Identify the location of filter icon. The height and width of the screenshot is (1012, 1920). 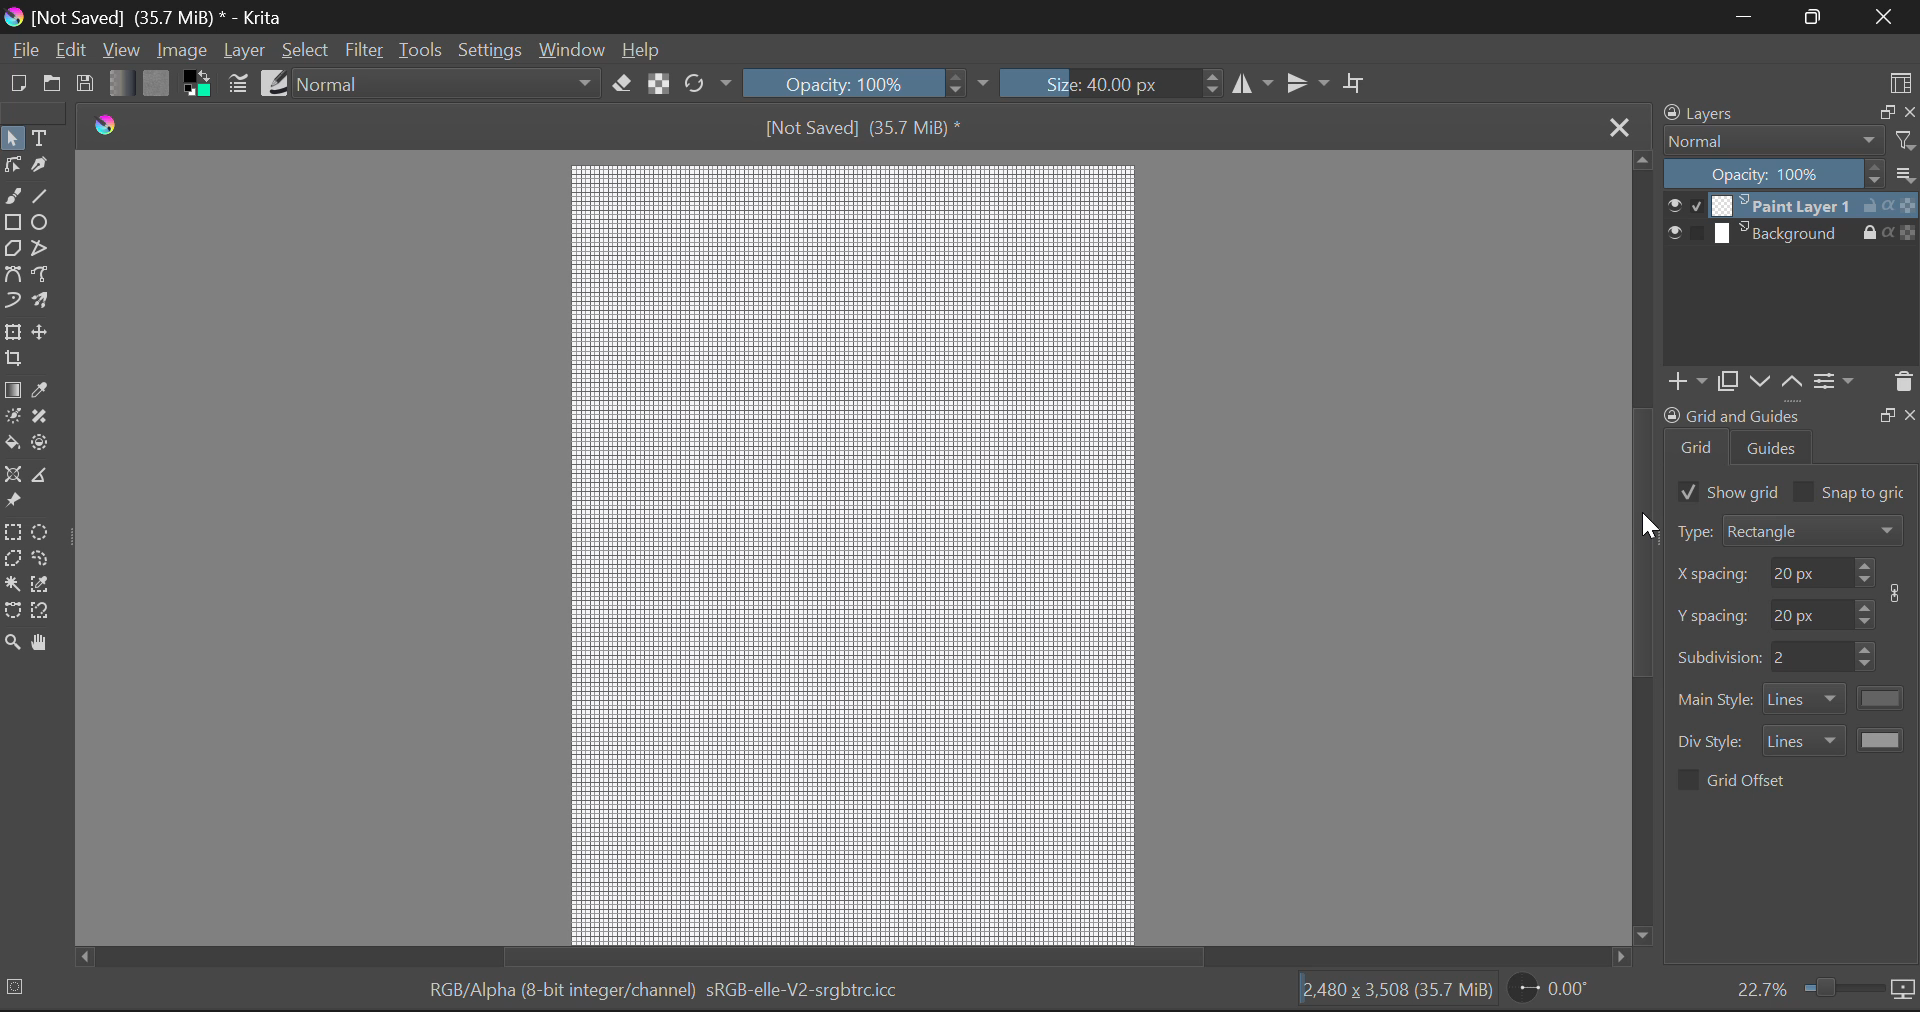
(1904, 140).